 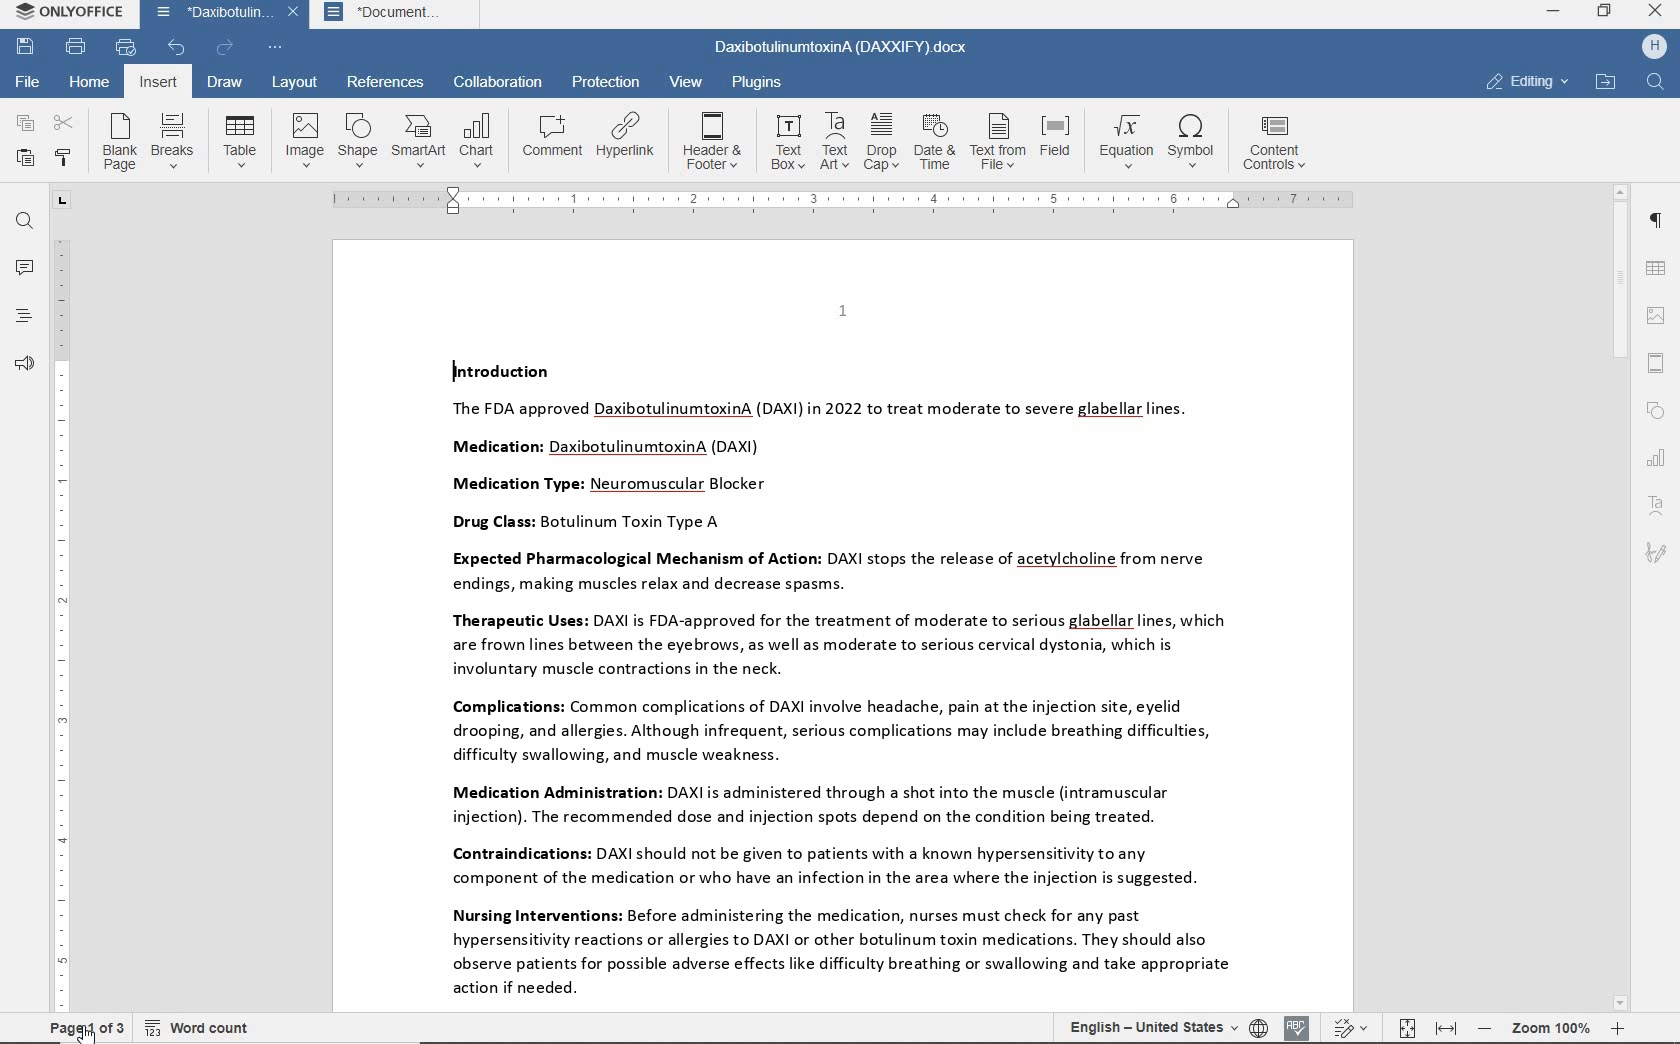 I want to click on header & footer, so click(x=714, y=140).